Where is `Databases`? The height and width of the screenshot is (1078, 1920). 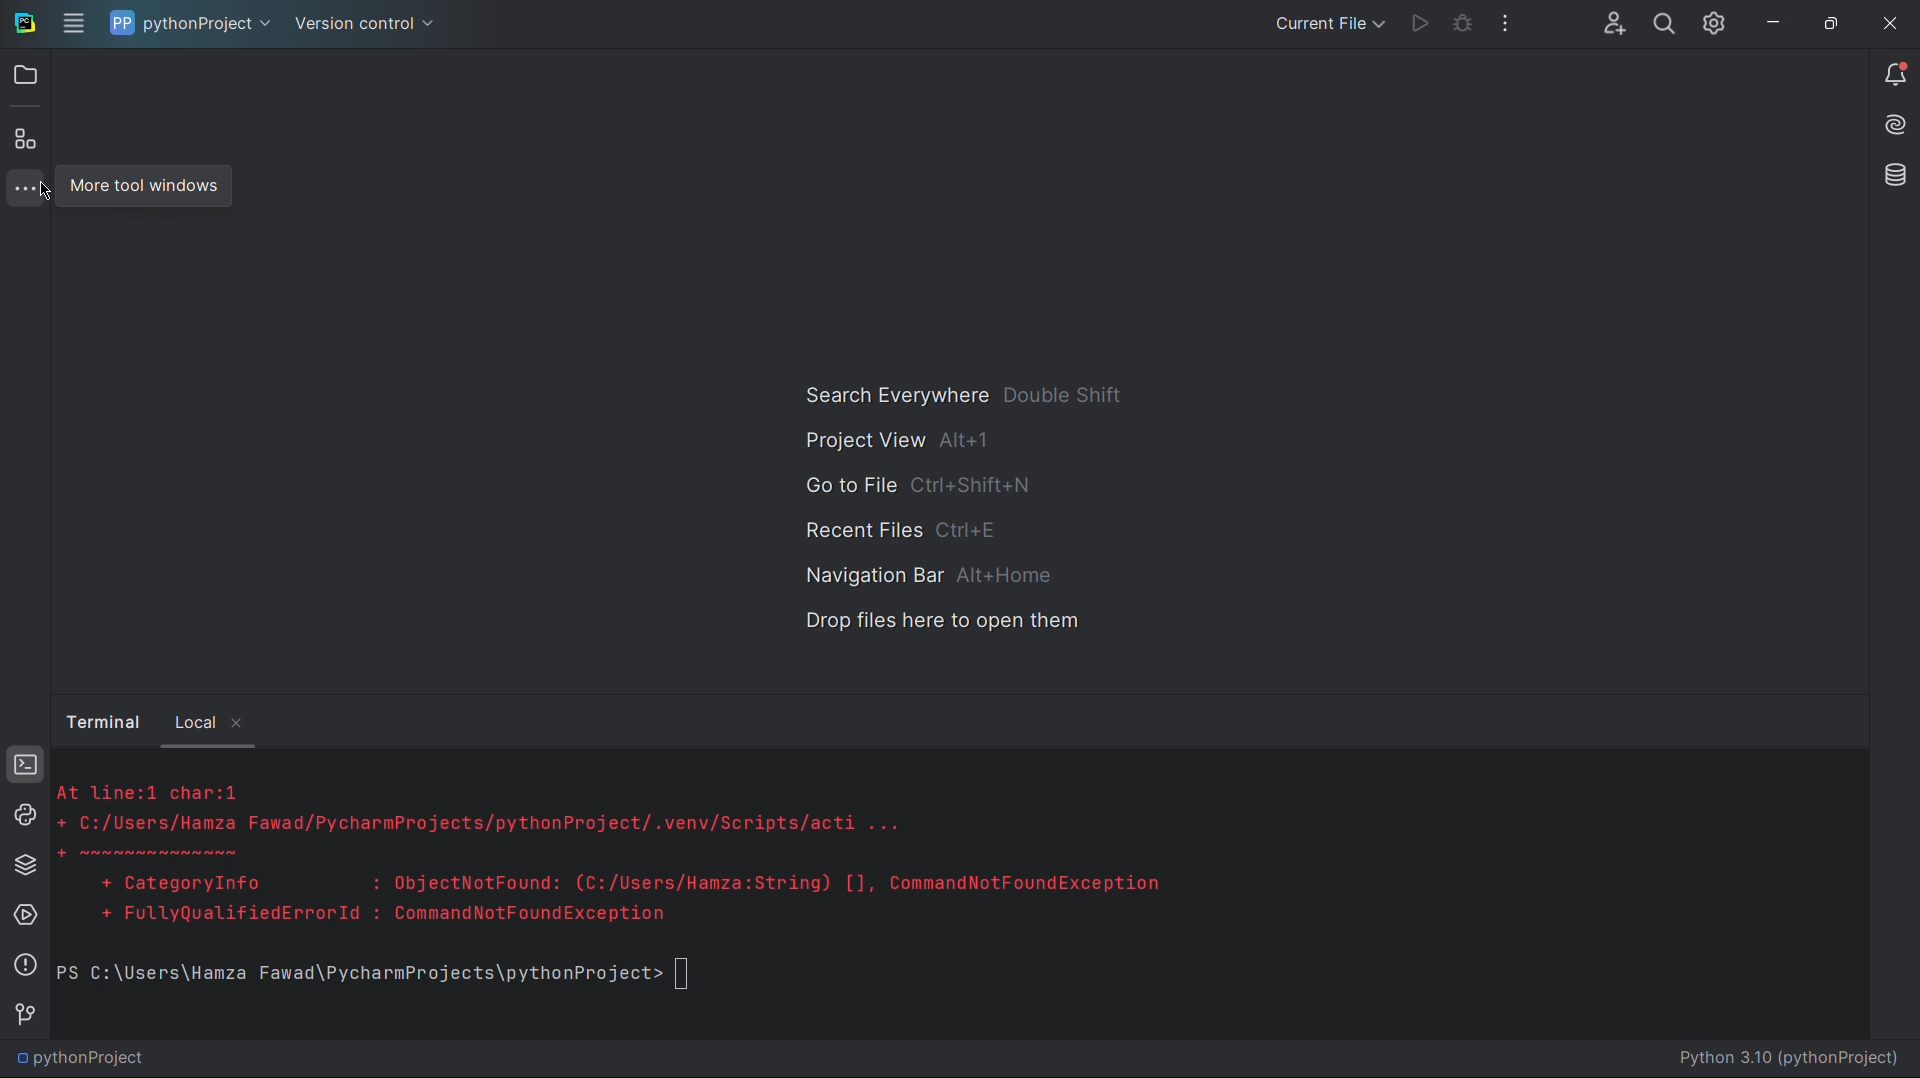 Databases is located at coordinates (1894, 175).